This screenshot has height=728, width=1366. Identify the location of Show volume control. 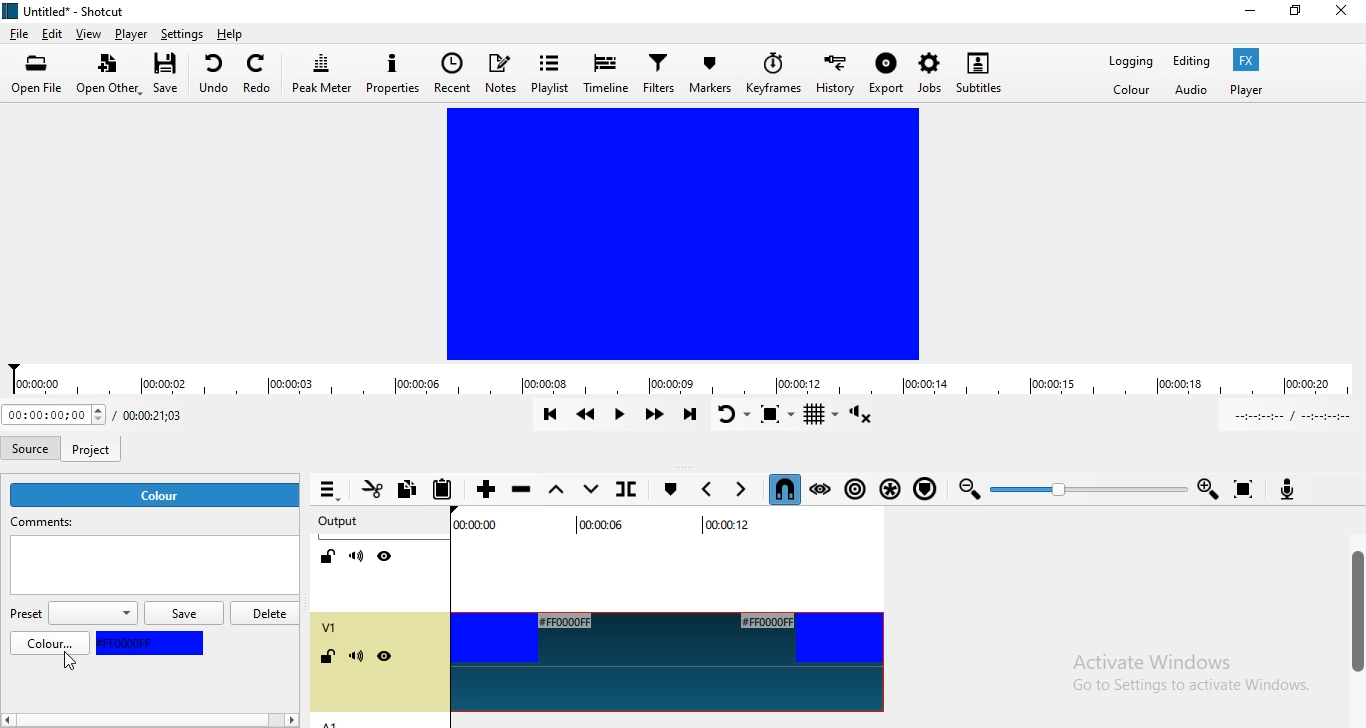
(862, 416).